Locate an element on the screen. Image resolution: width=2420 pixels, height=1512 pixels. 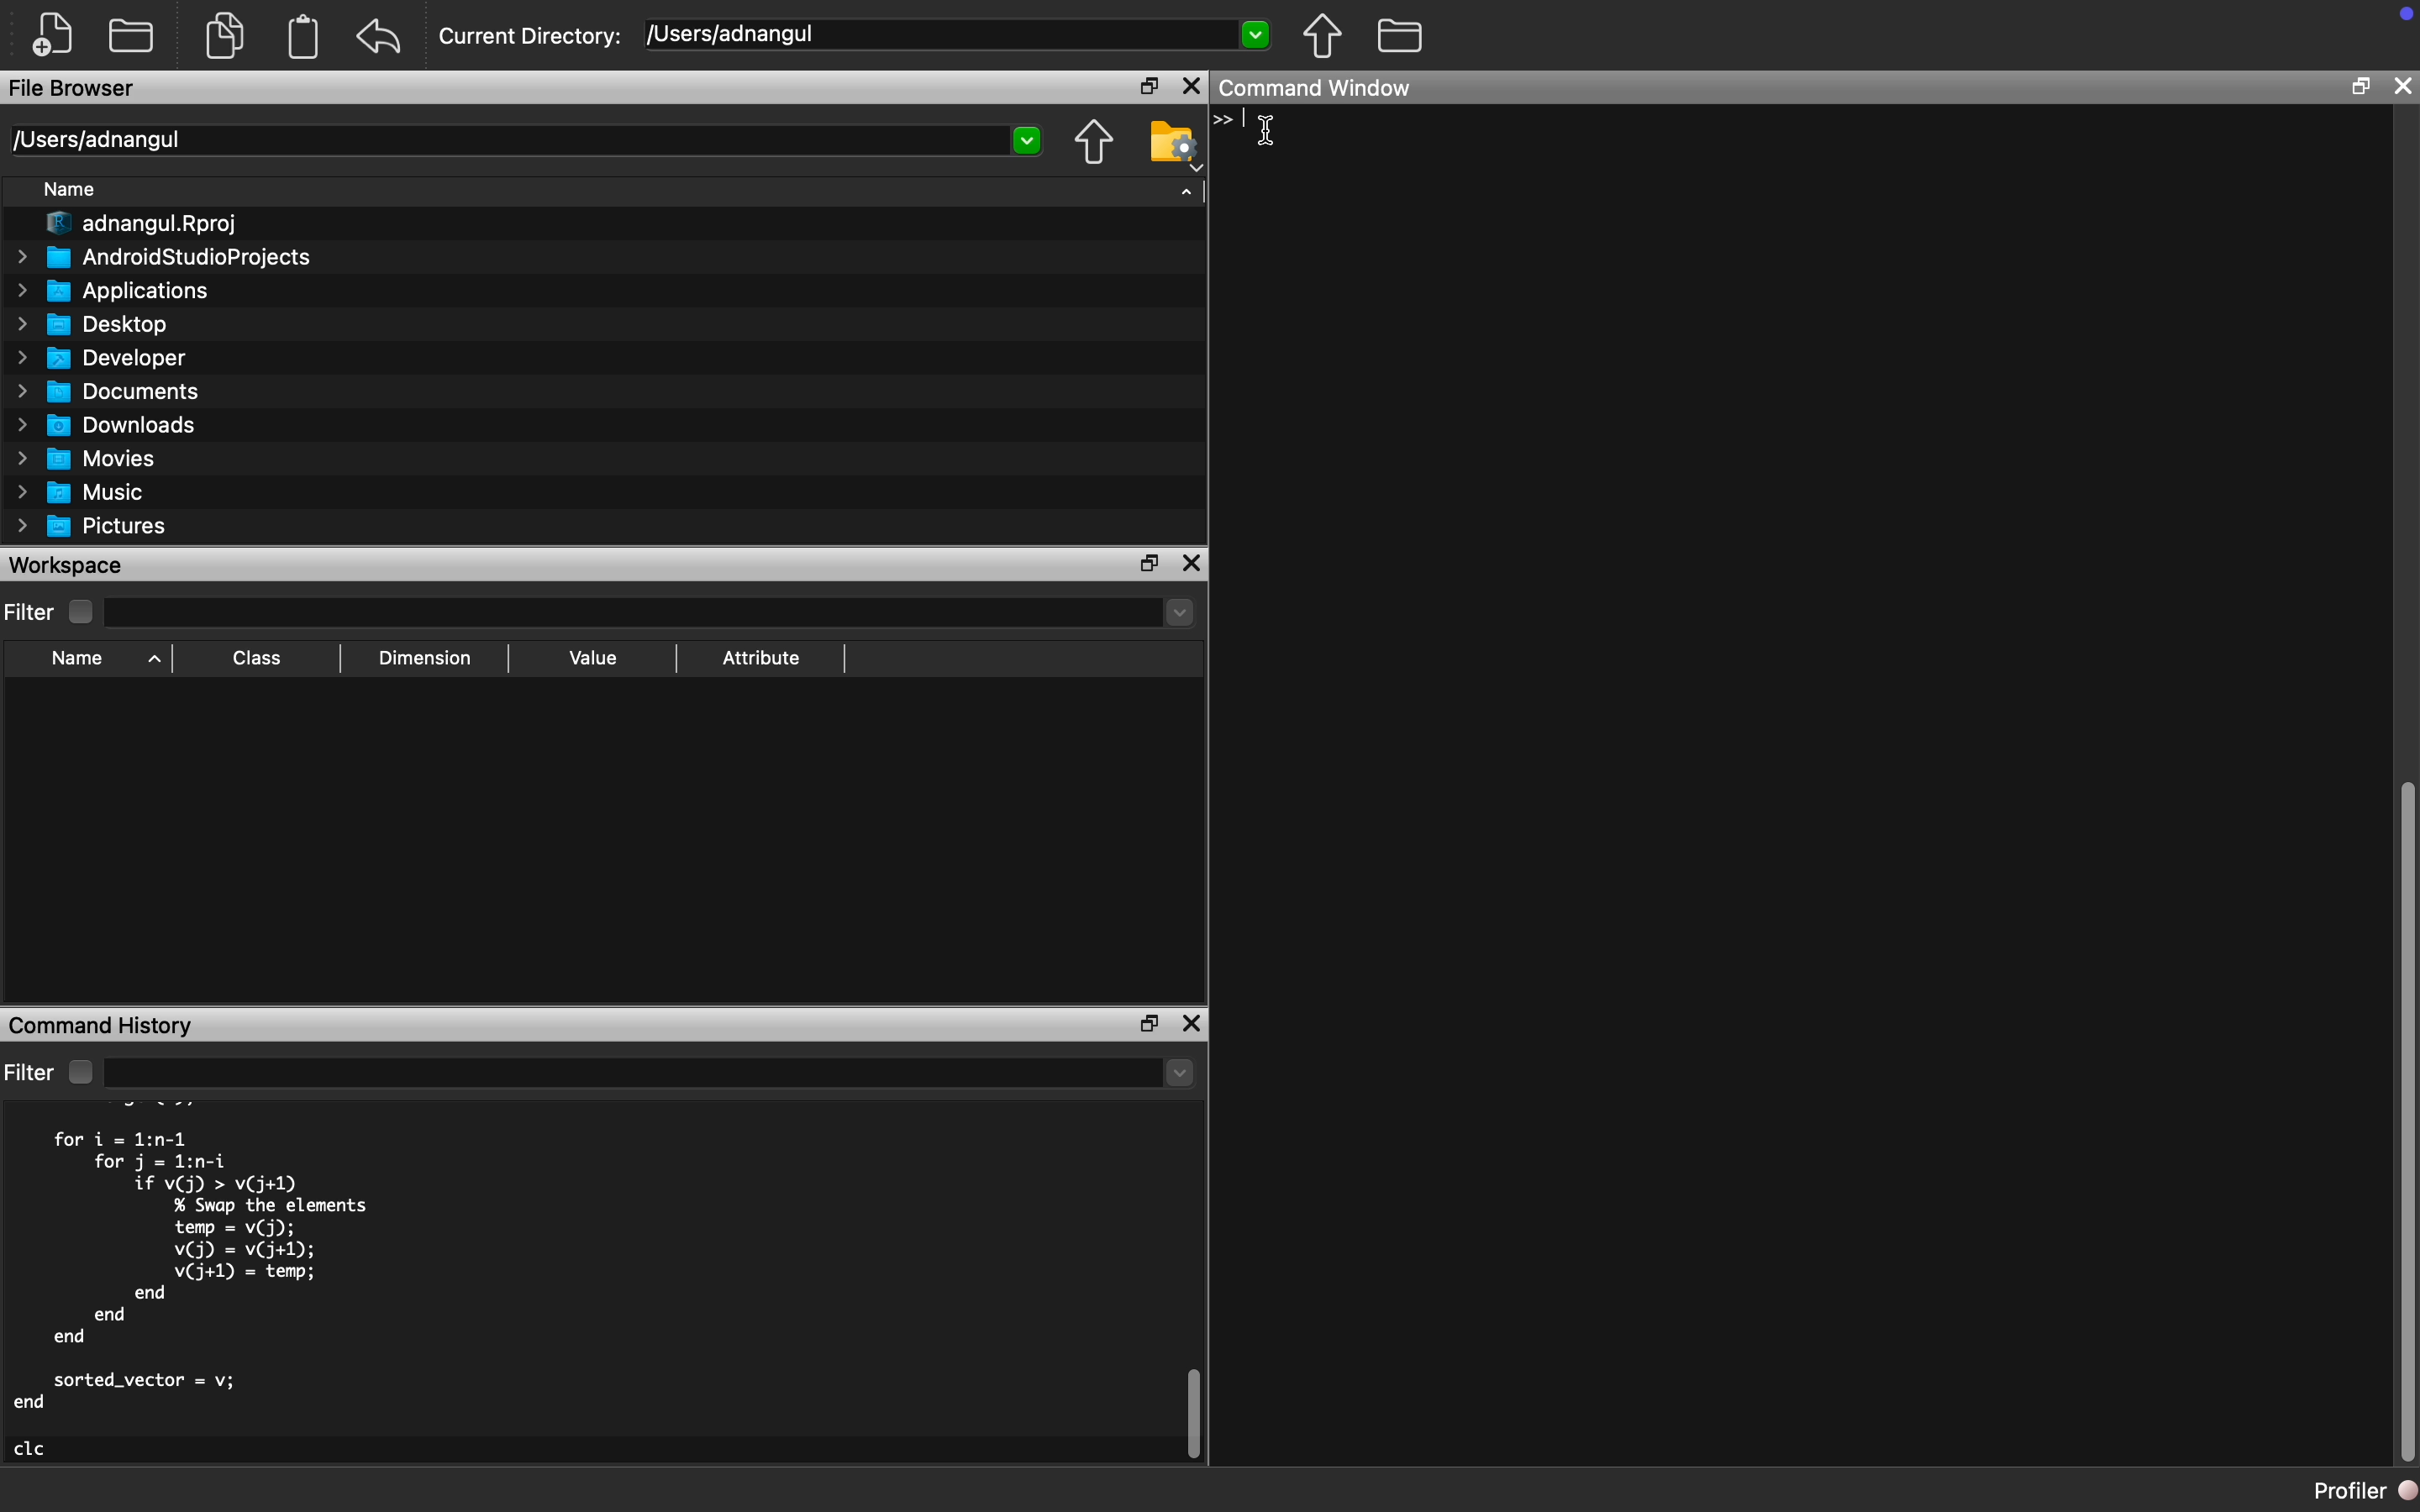
Copy is located at coordinates (225, 33).